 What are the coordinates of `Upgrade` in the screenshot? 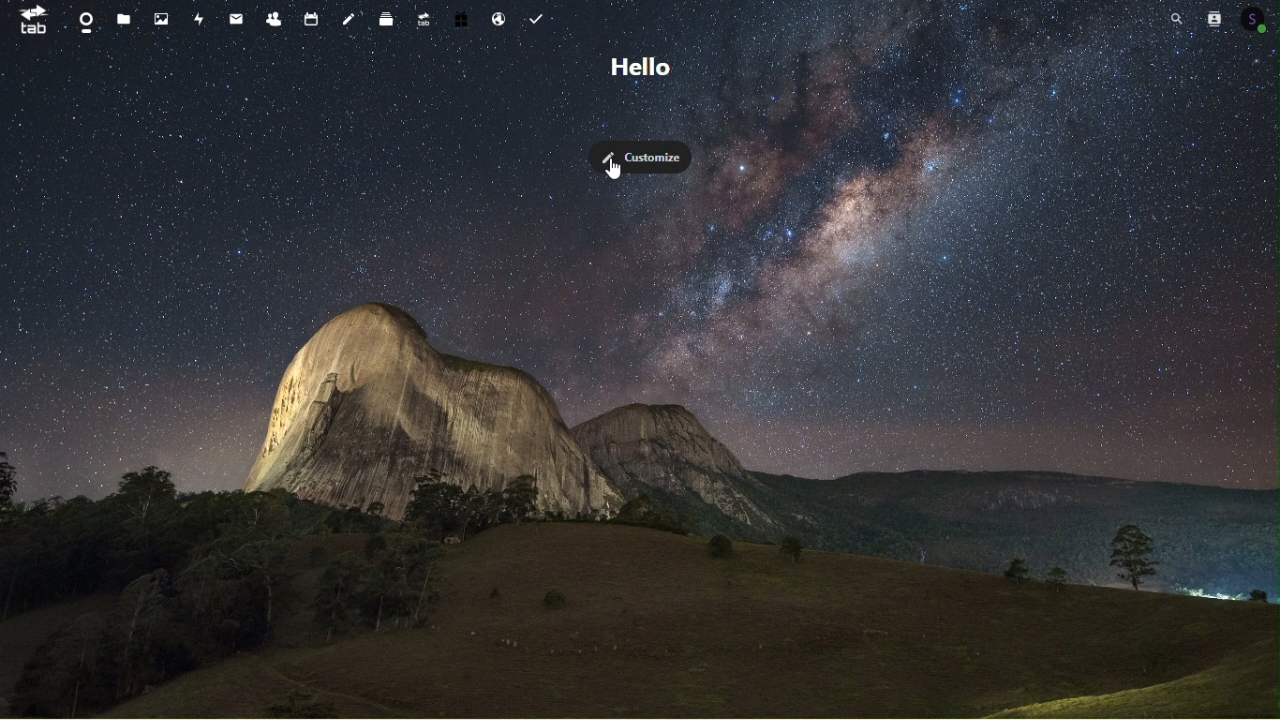 It's located at (425, 16).